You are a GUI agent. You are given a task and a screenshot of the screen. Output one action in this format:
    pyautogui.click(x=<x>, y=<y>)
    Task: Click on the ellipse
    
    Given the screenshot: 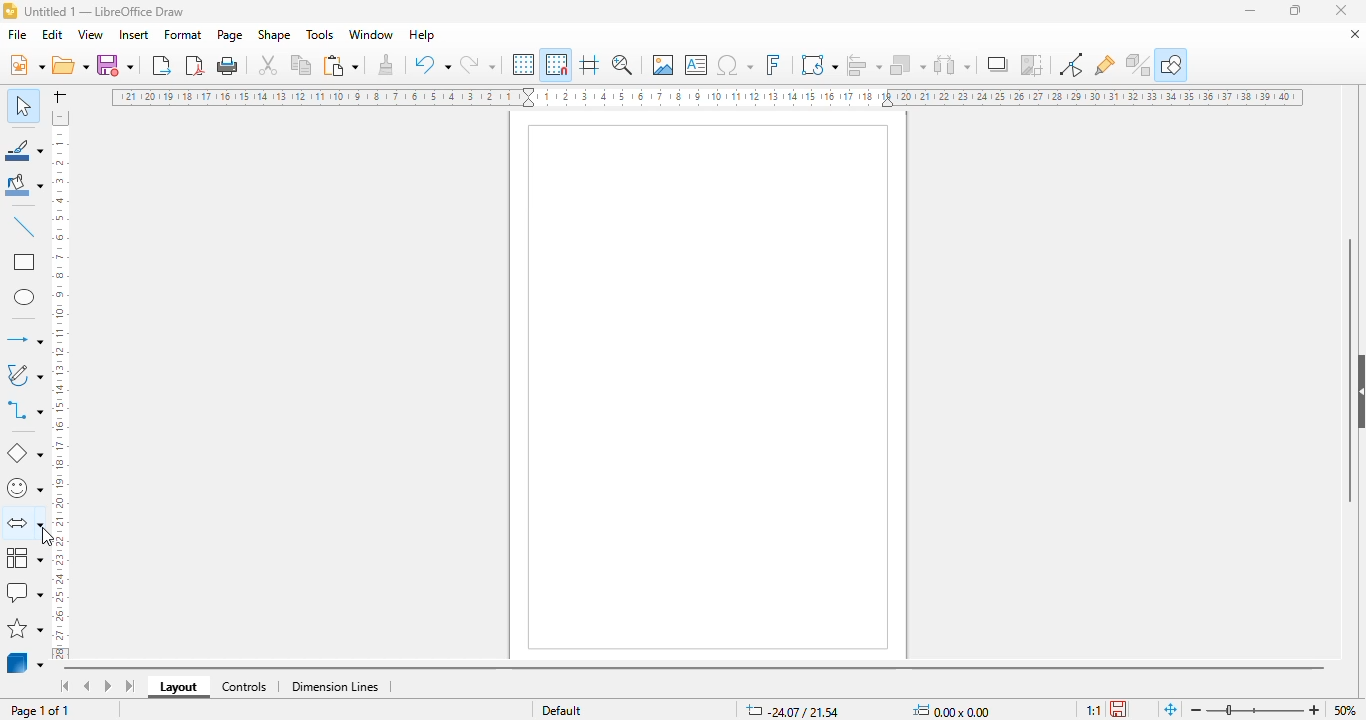 What is the action you would take?
    pyautogui.click(x=26, y=298)
    